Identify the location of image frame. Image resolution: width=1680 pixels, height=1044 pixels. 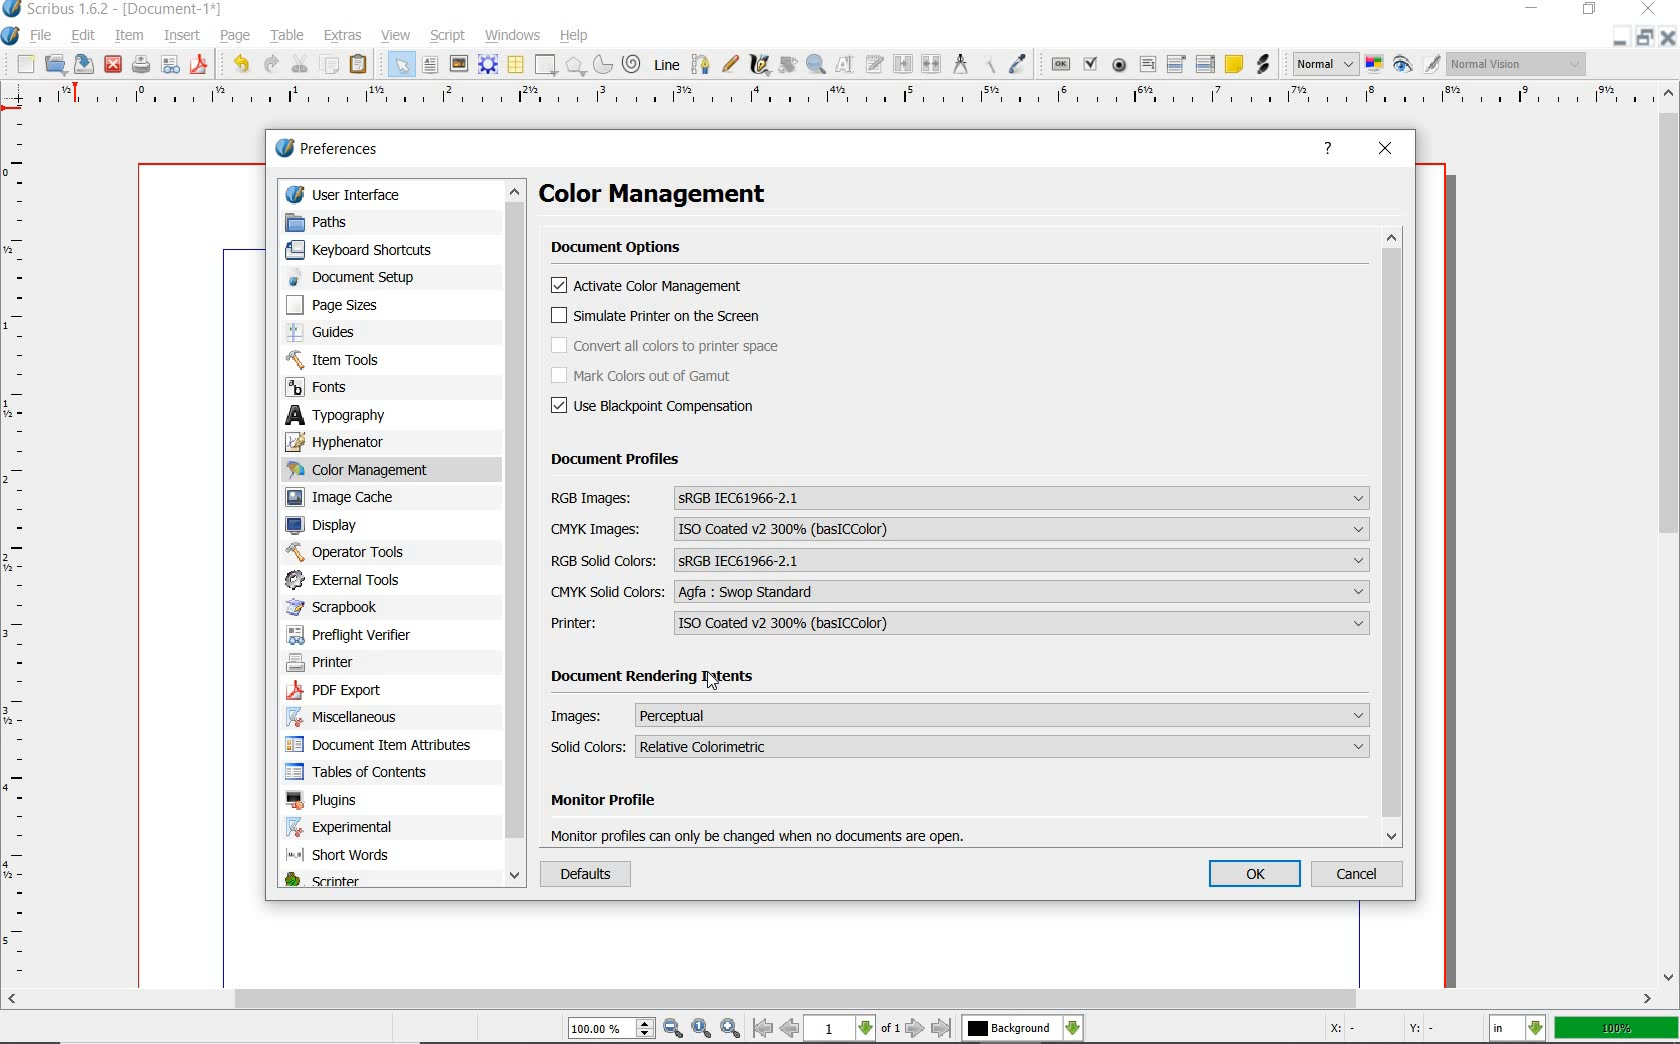
(457, 63).